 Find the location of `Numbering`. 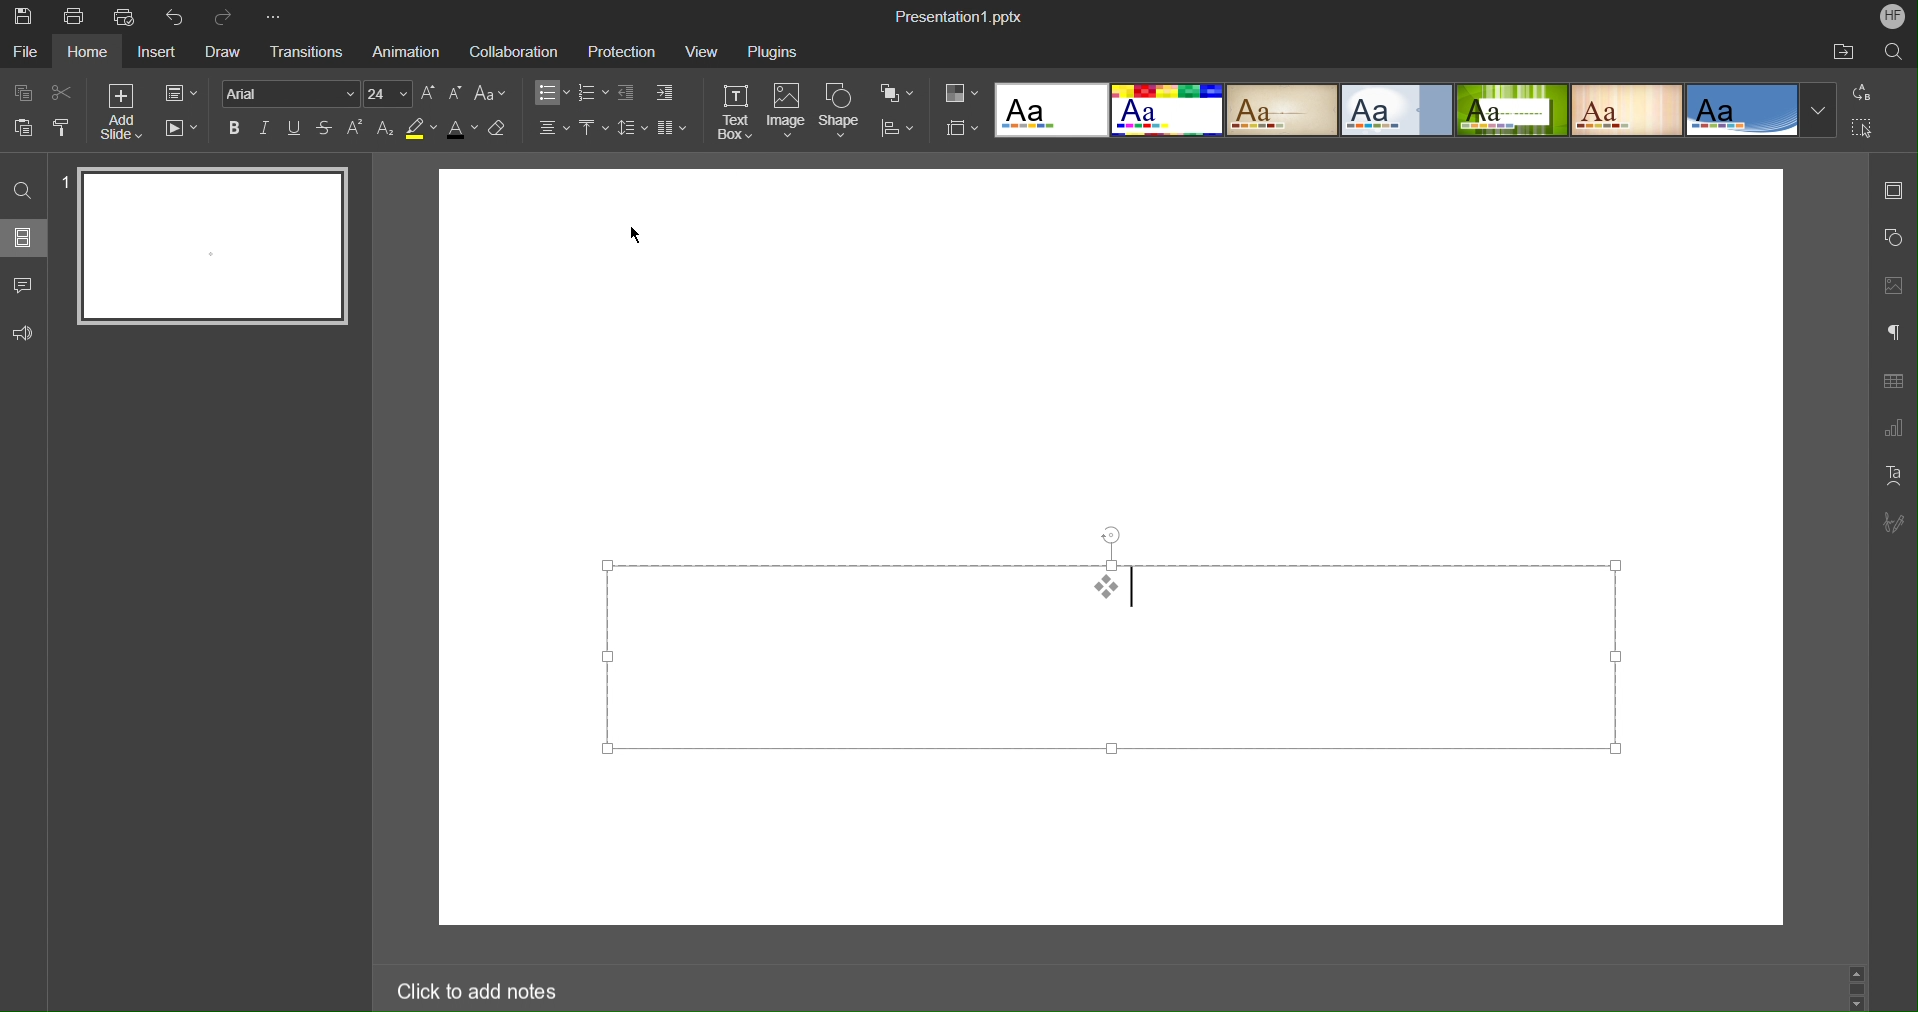

Numbering is located at coordinates (592, 93).